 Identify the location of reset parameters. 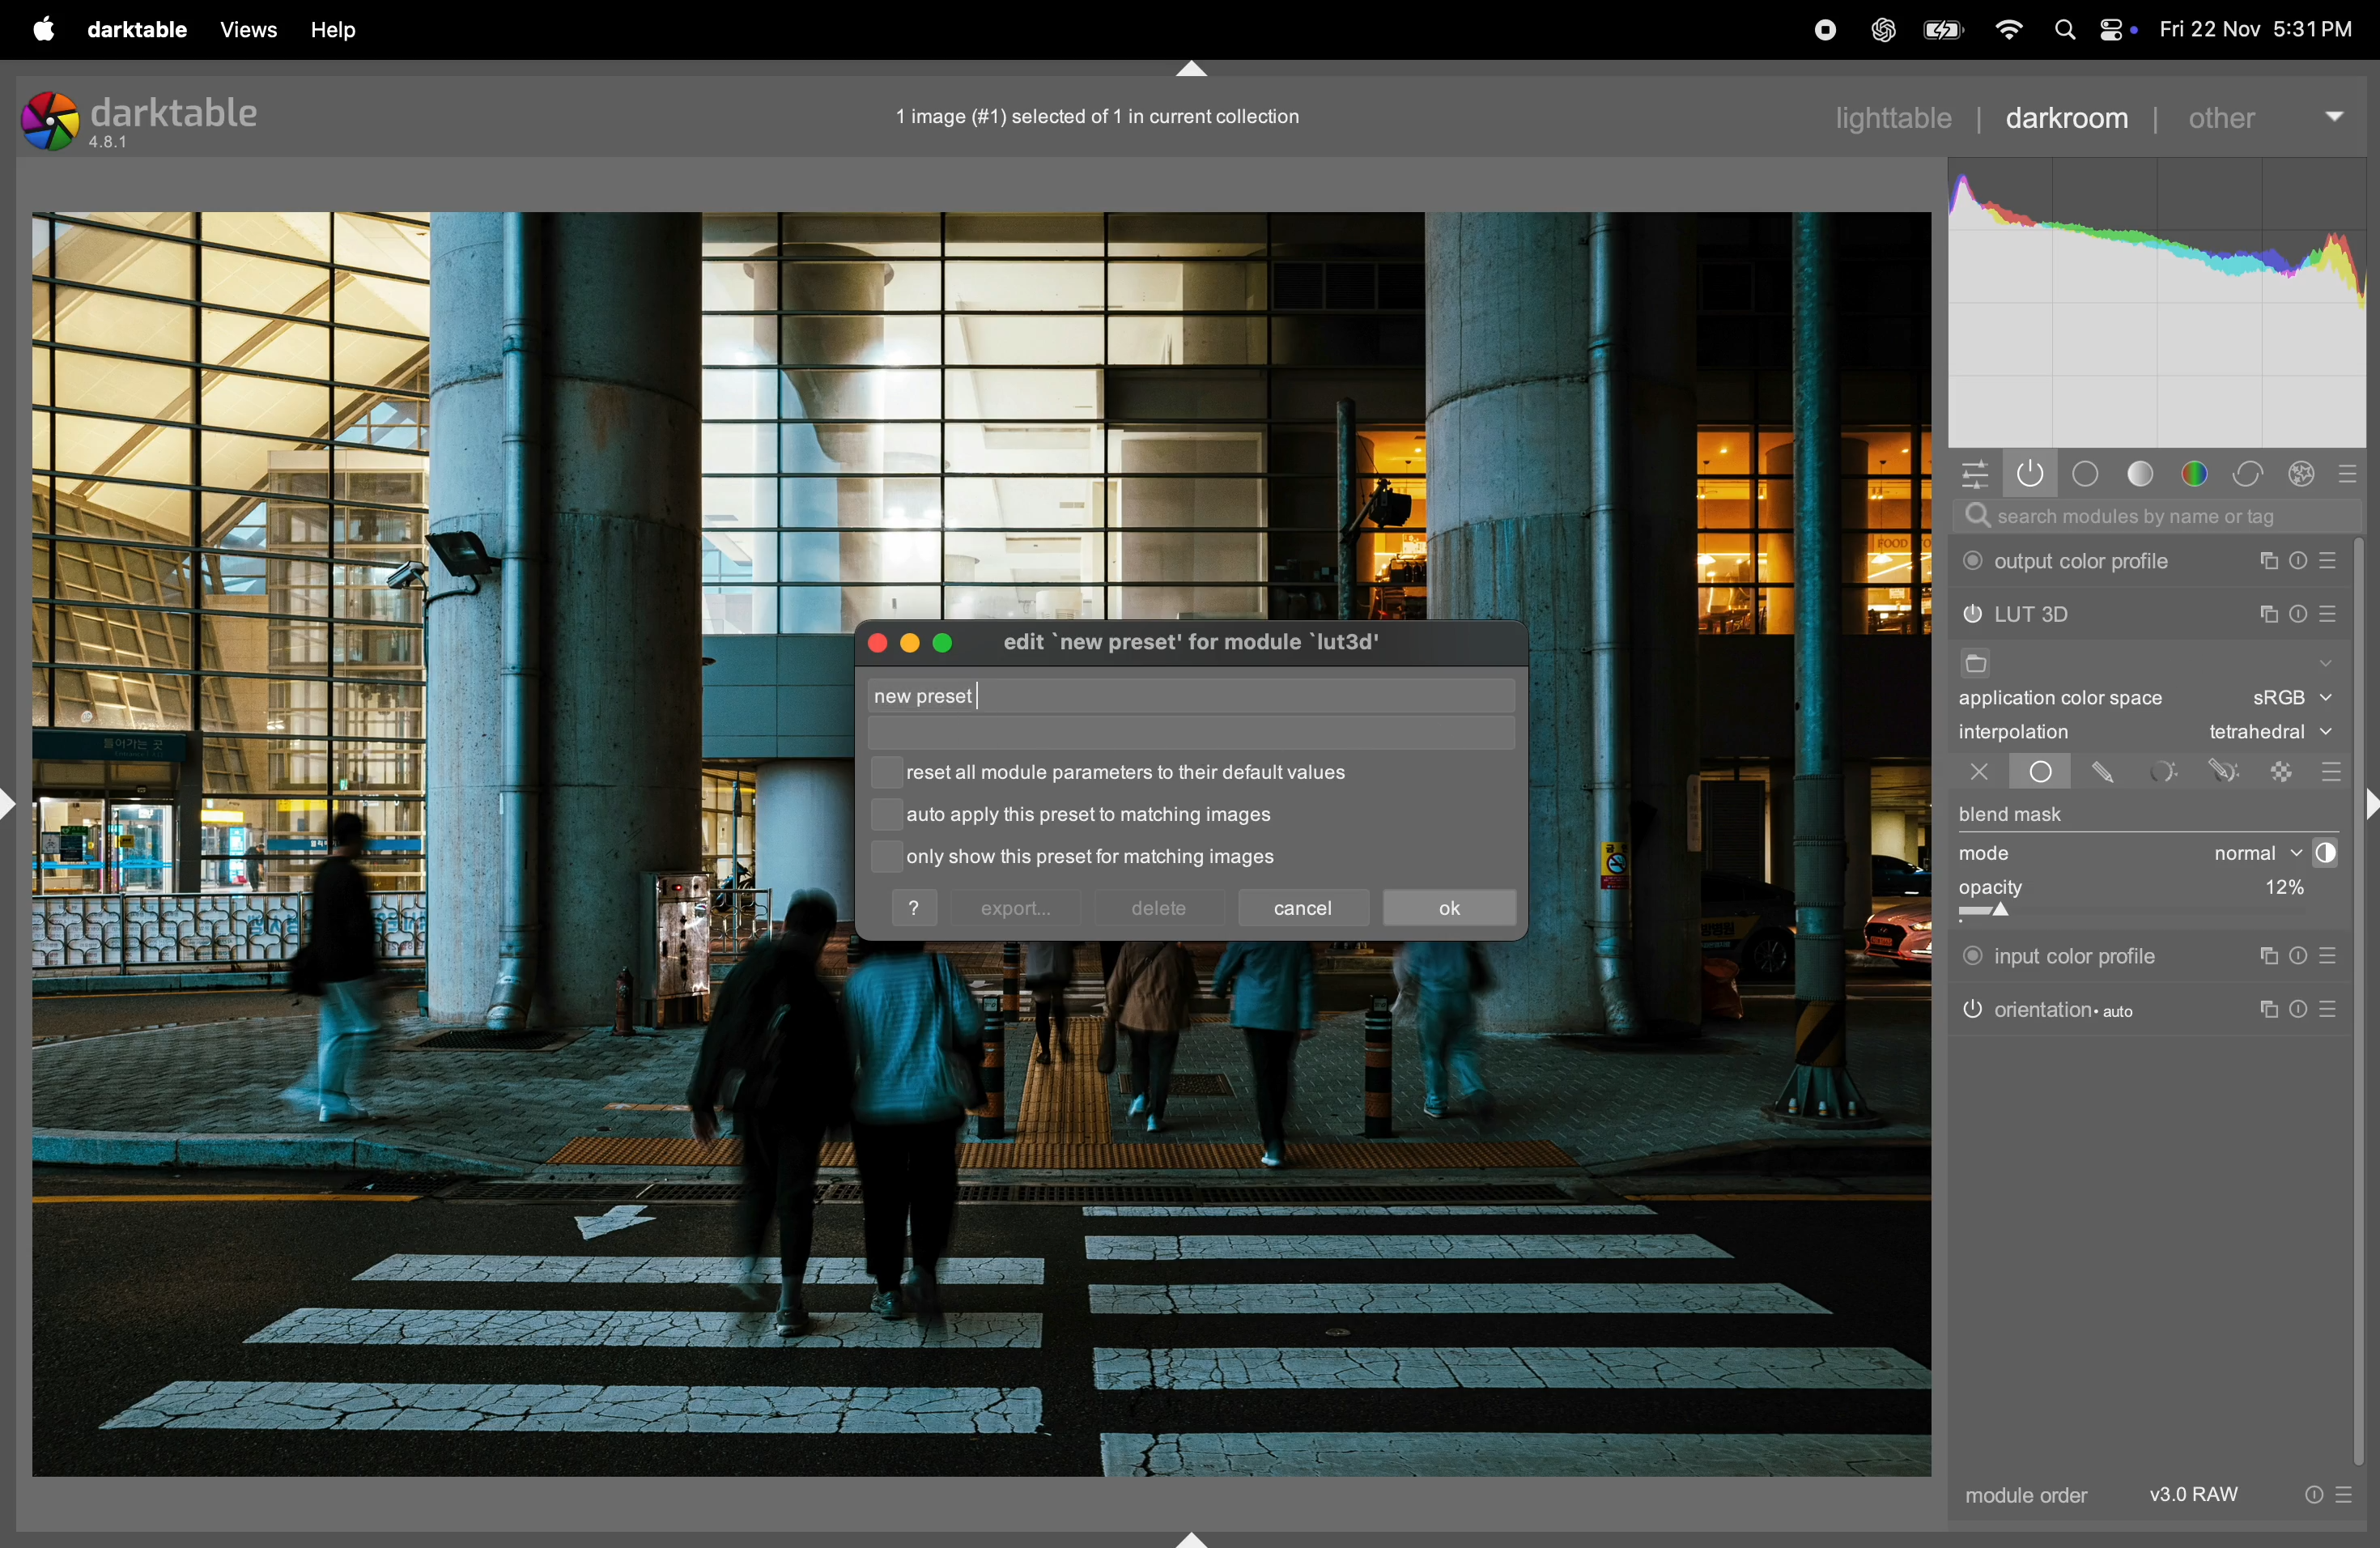
(2305, 956).